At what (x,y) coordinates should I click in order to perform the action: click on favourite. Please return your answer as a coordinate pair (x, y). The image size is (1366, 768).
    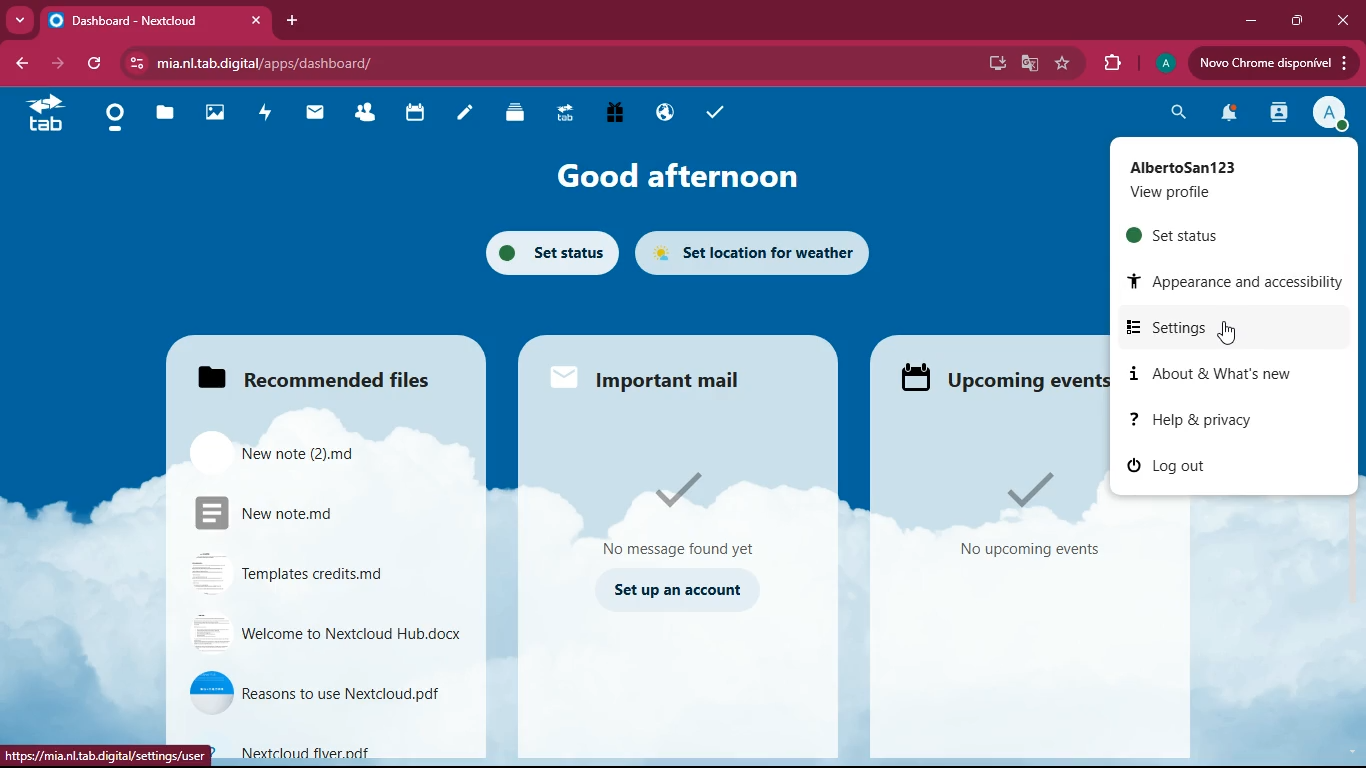
    Looking at the image, I should click on (1059, 66).